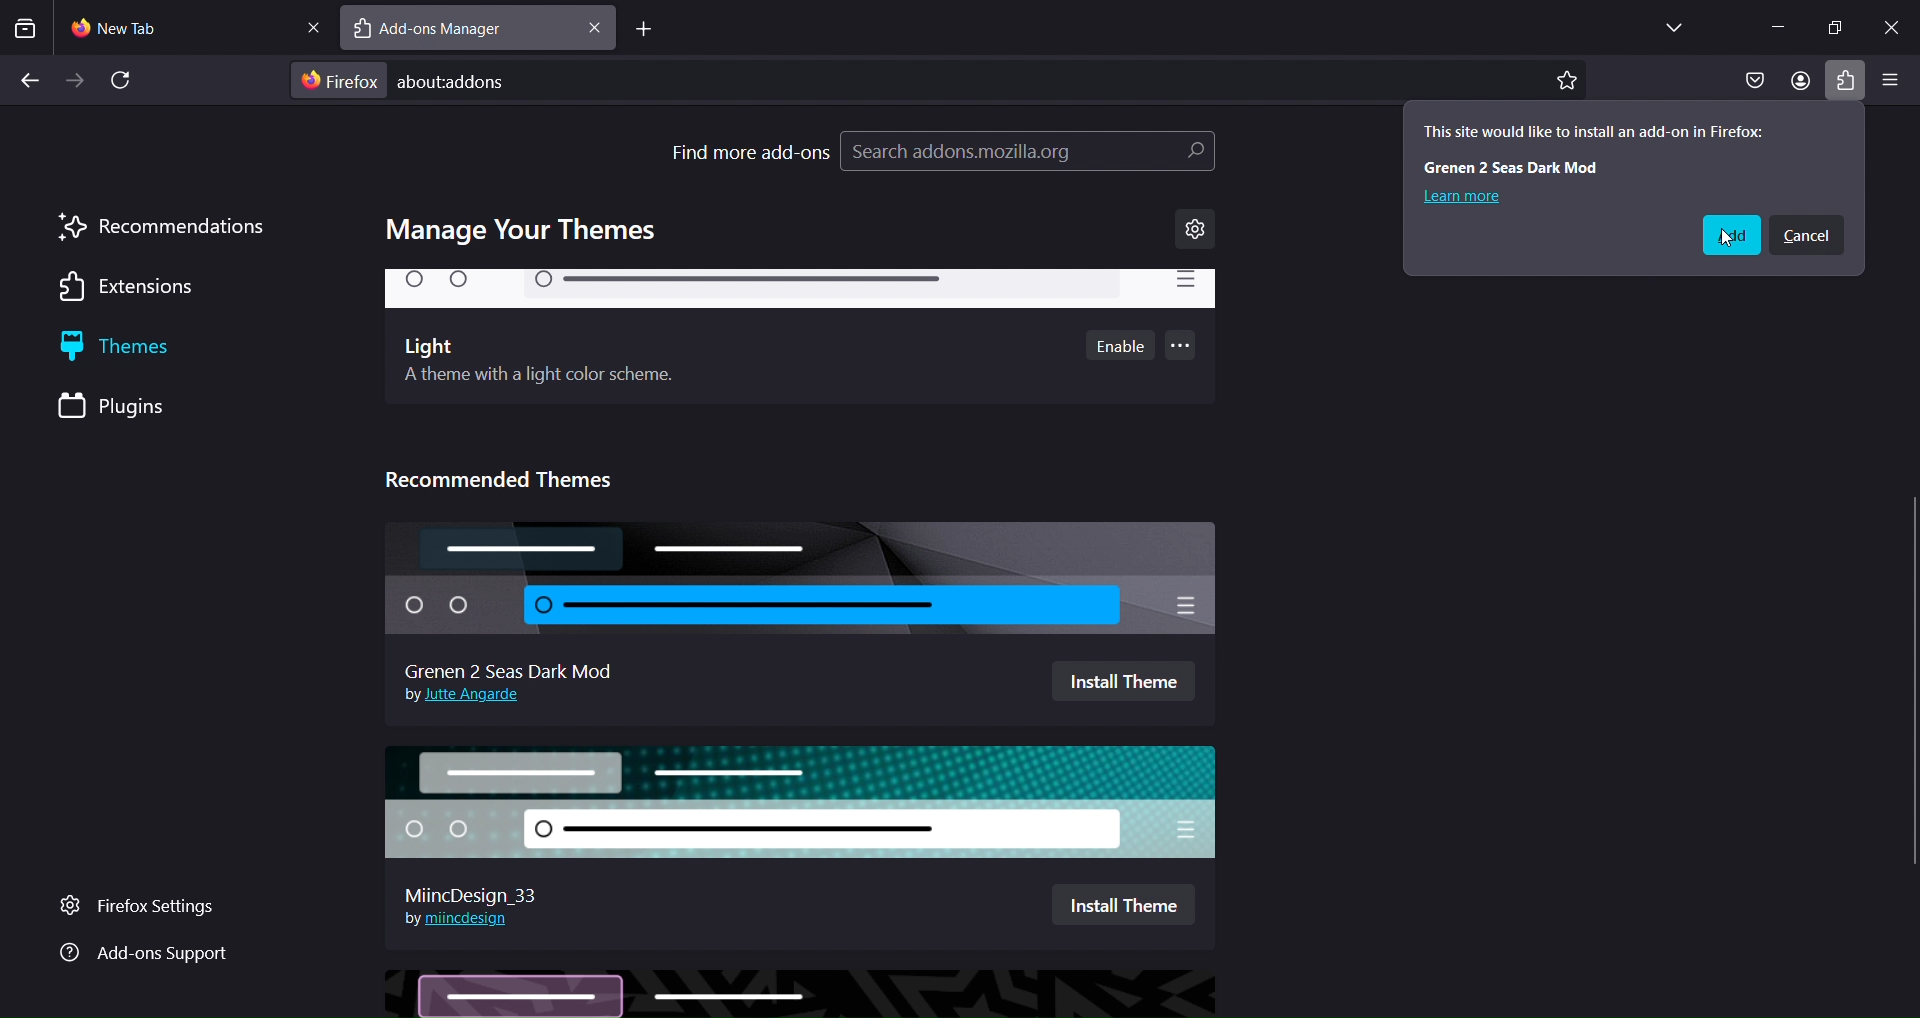 The image size is (1920, 1018). What do you see at coordinates (595, 28) in the screenshot?
I see `close tab` at bounding box center [595, 28].